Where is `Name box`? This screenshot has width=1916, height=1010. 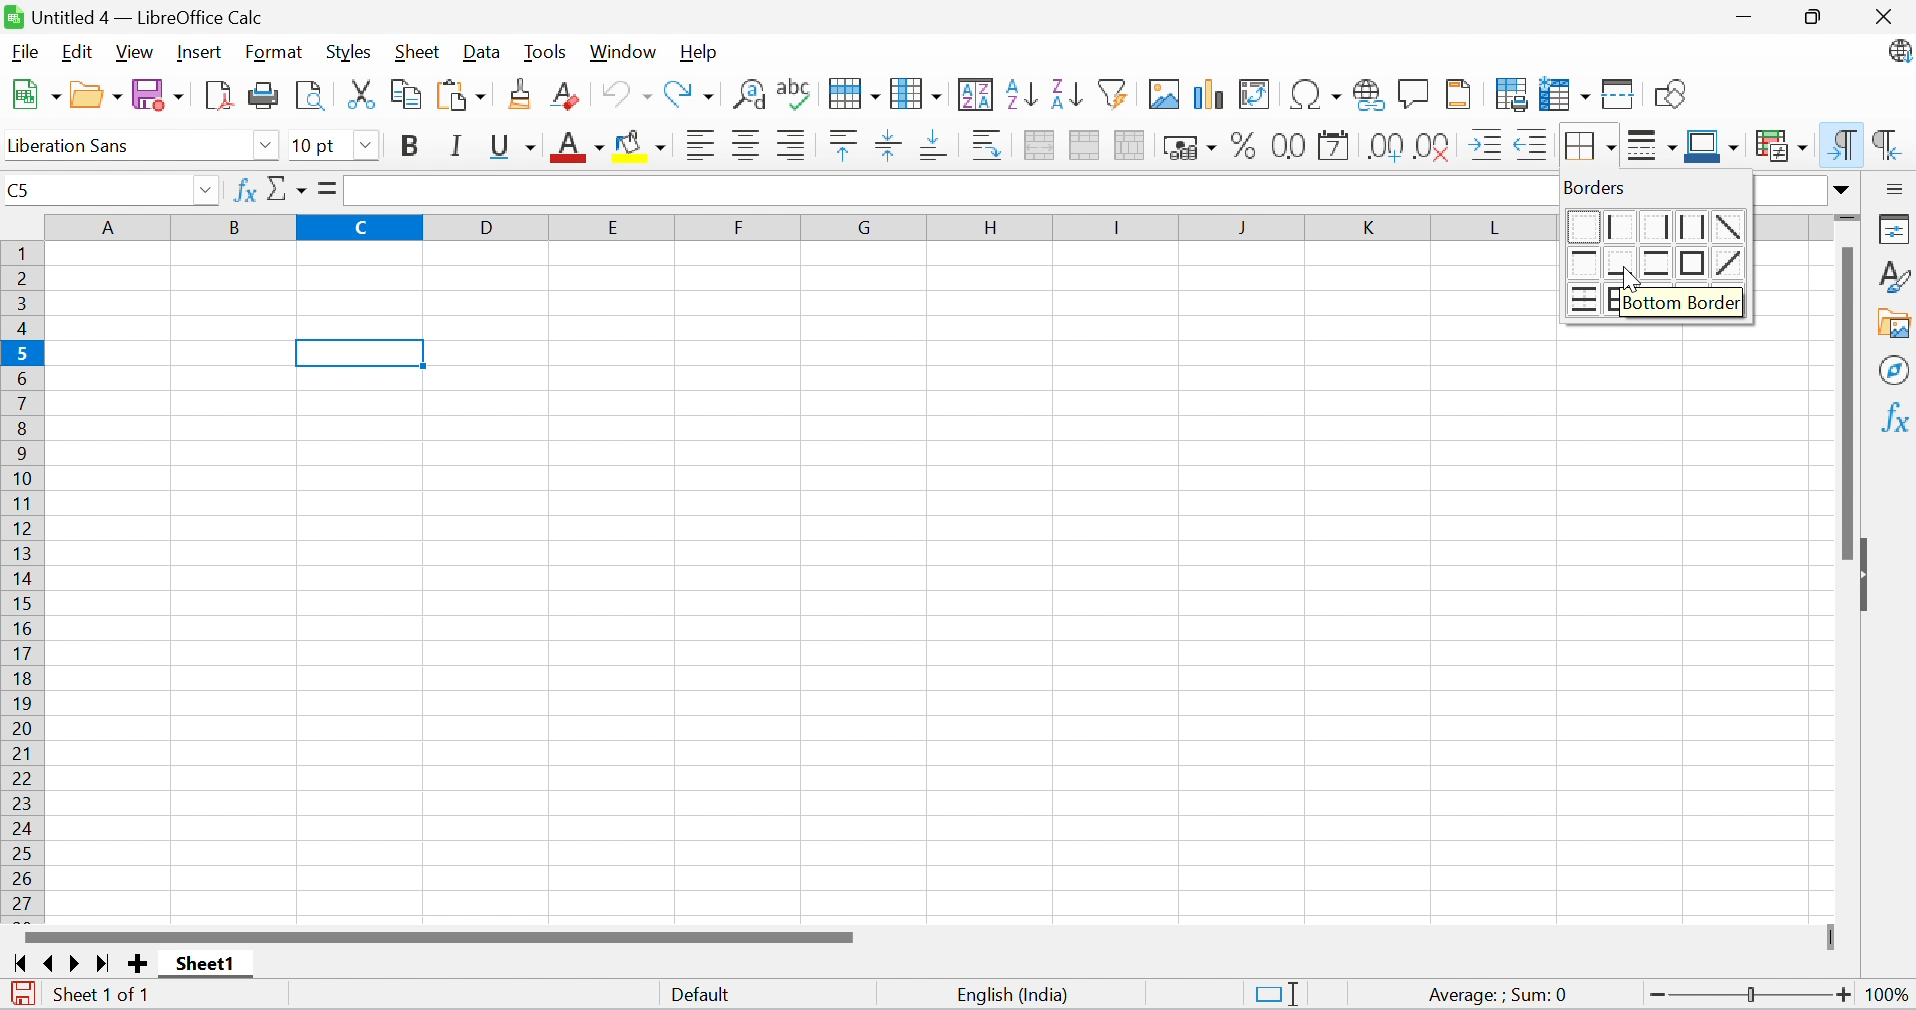
Name box is located at coordinates (94, 190).